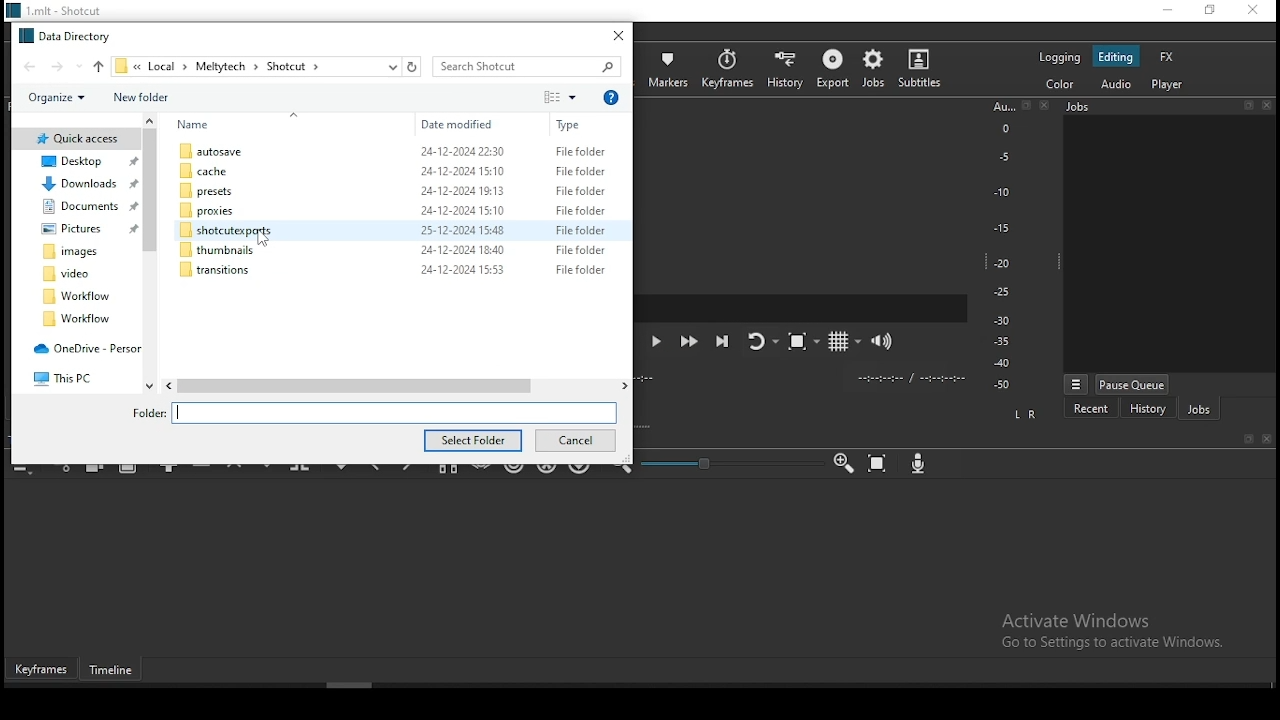  What do you see at coordinates (1247, 104) in the screenshot?
I see `Bookmark` at bounding box center [1247, 104].